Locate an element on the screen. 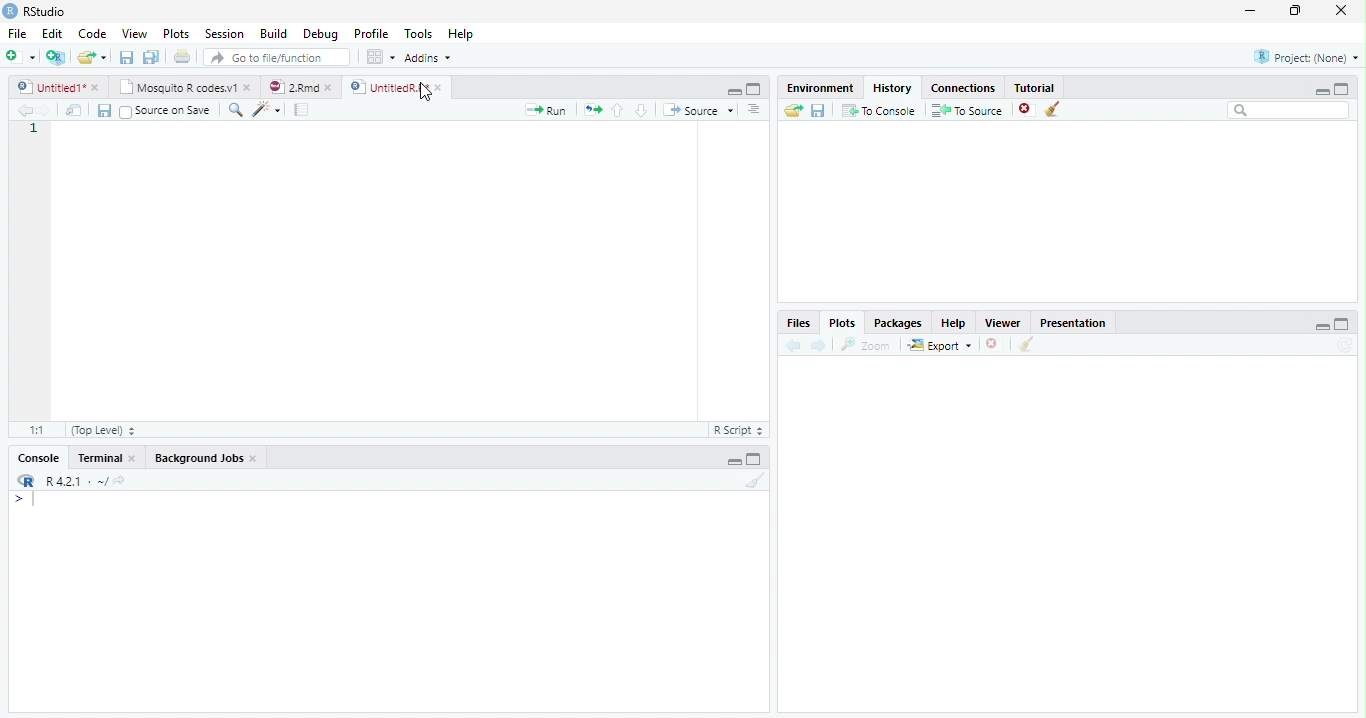 The image size is (1366, 718). Go to file/function is located at coordinates (277, 58).